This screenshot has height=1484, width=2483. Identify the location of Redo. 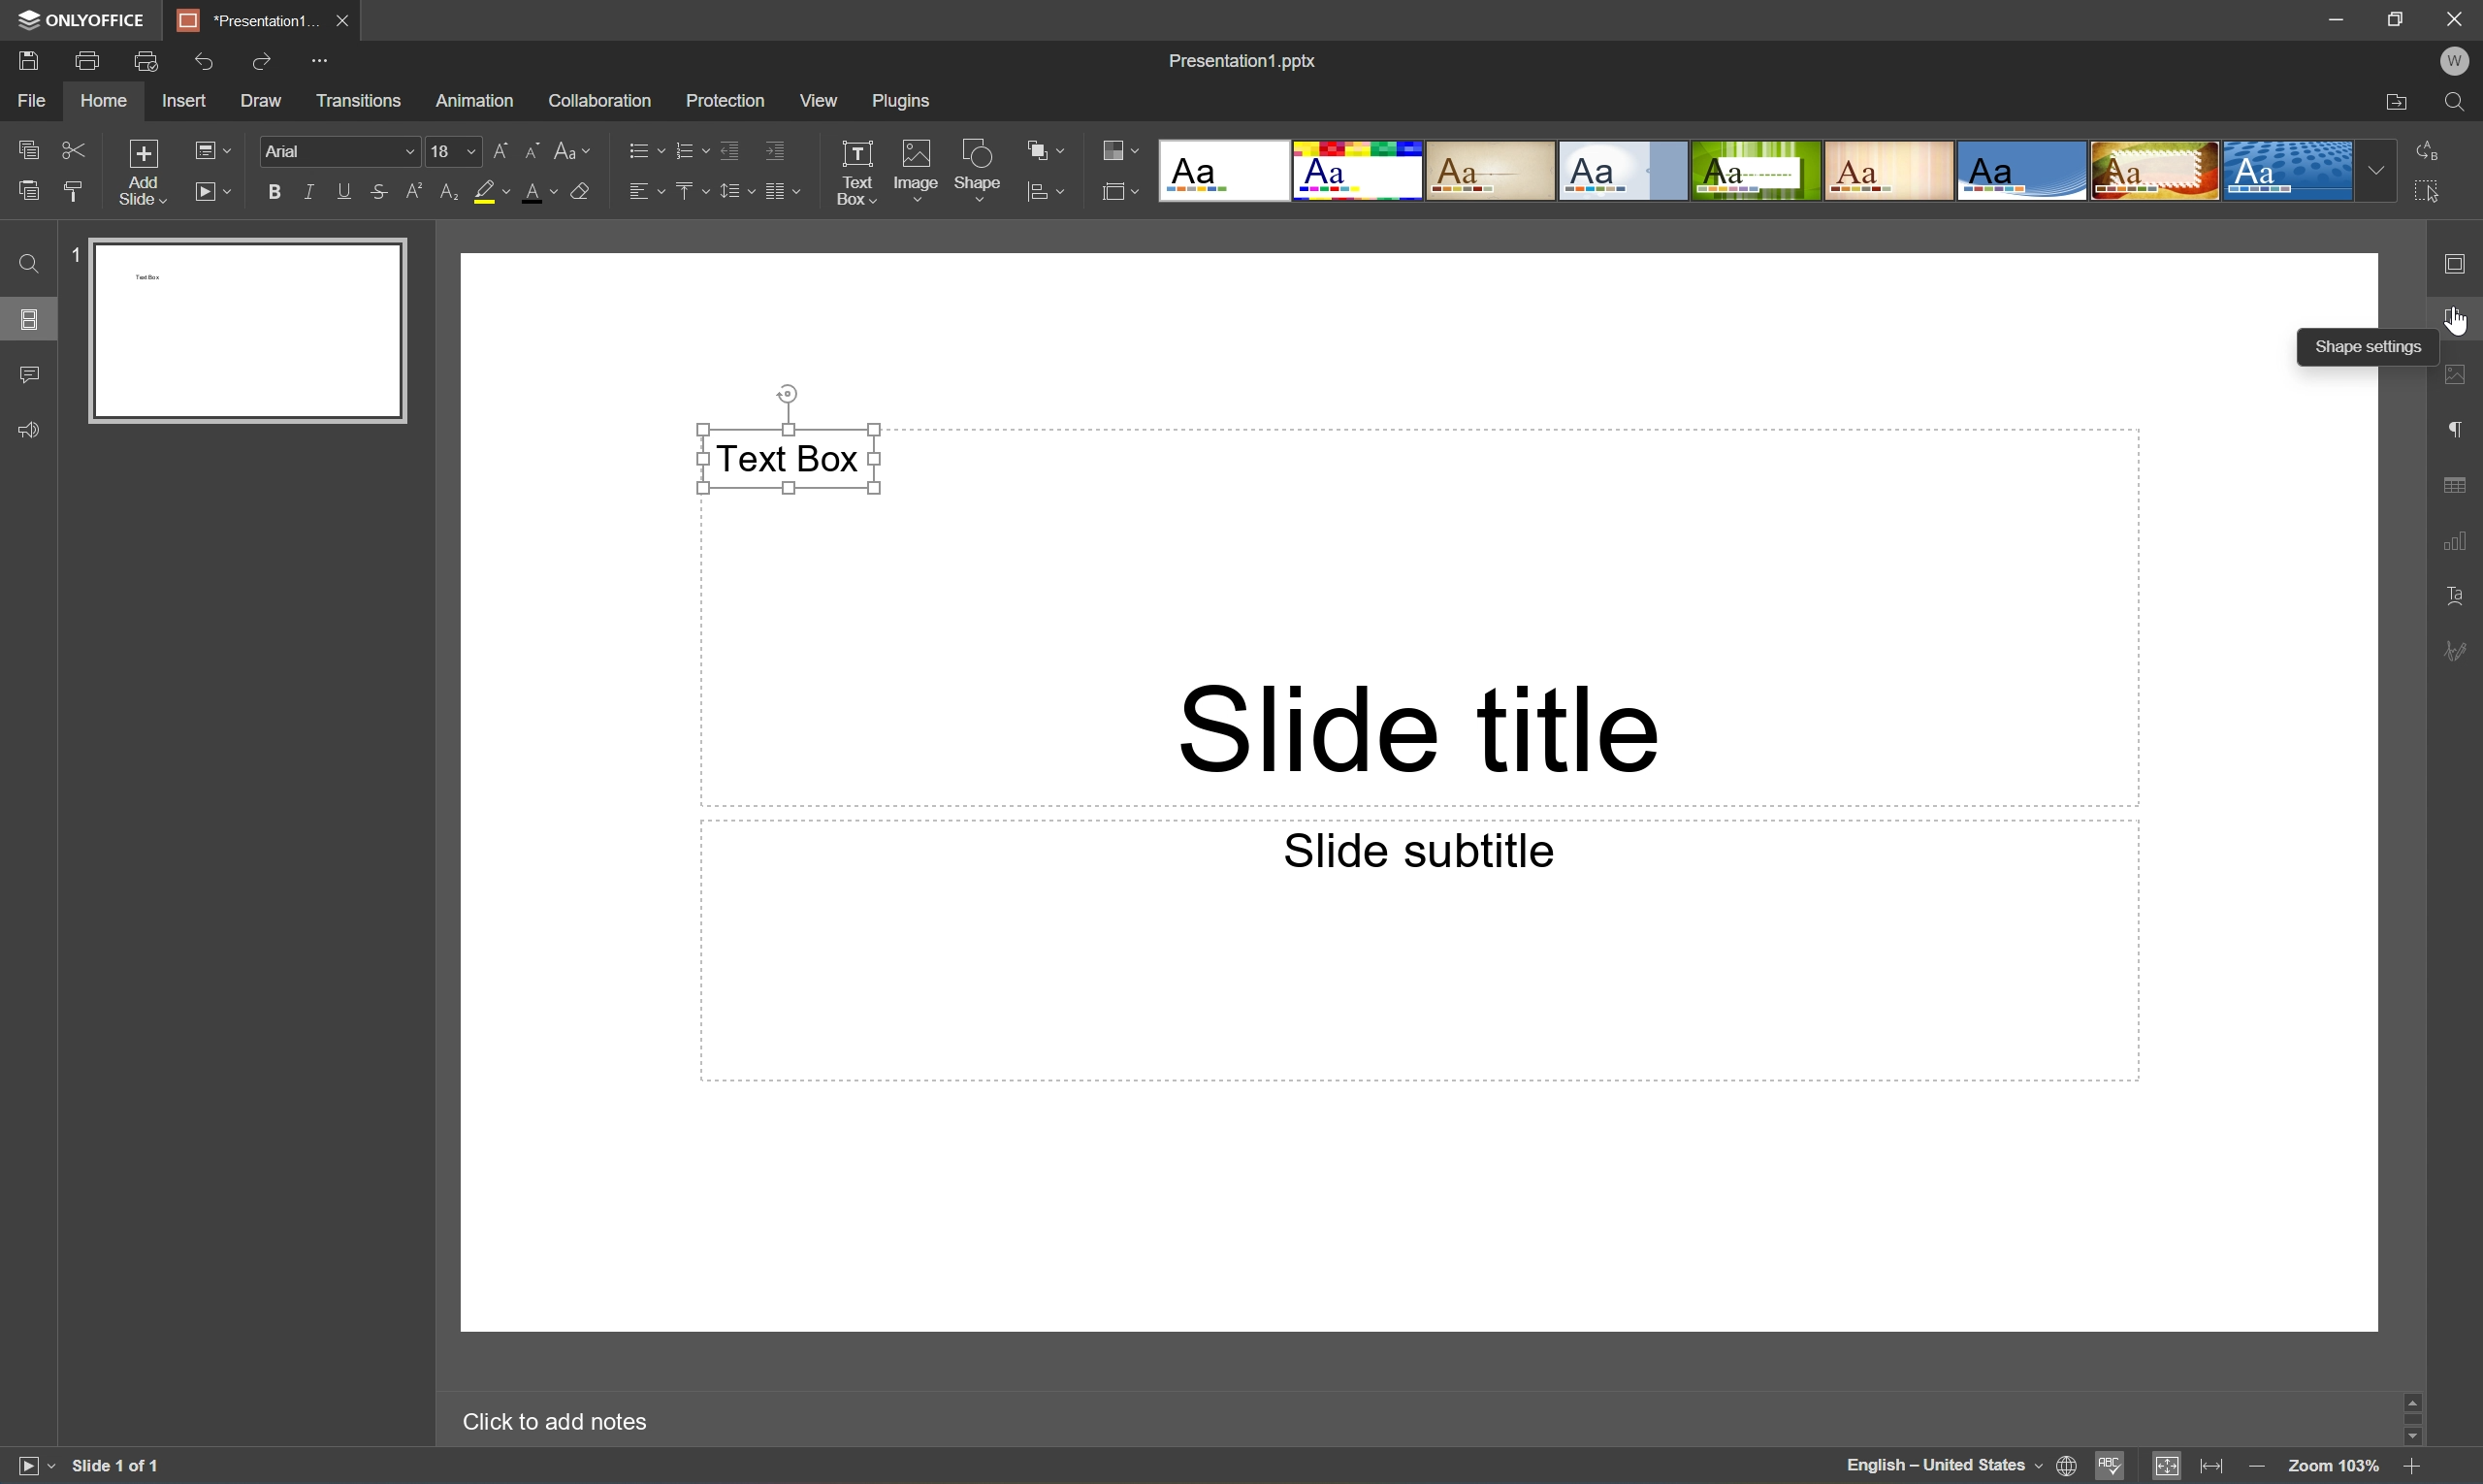
(262, 59).